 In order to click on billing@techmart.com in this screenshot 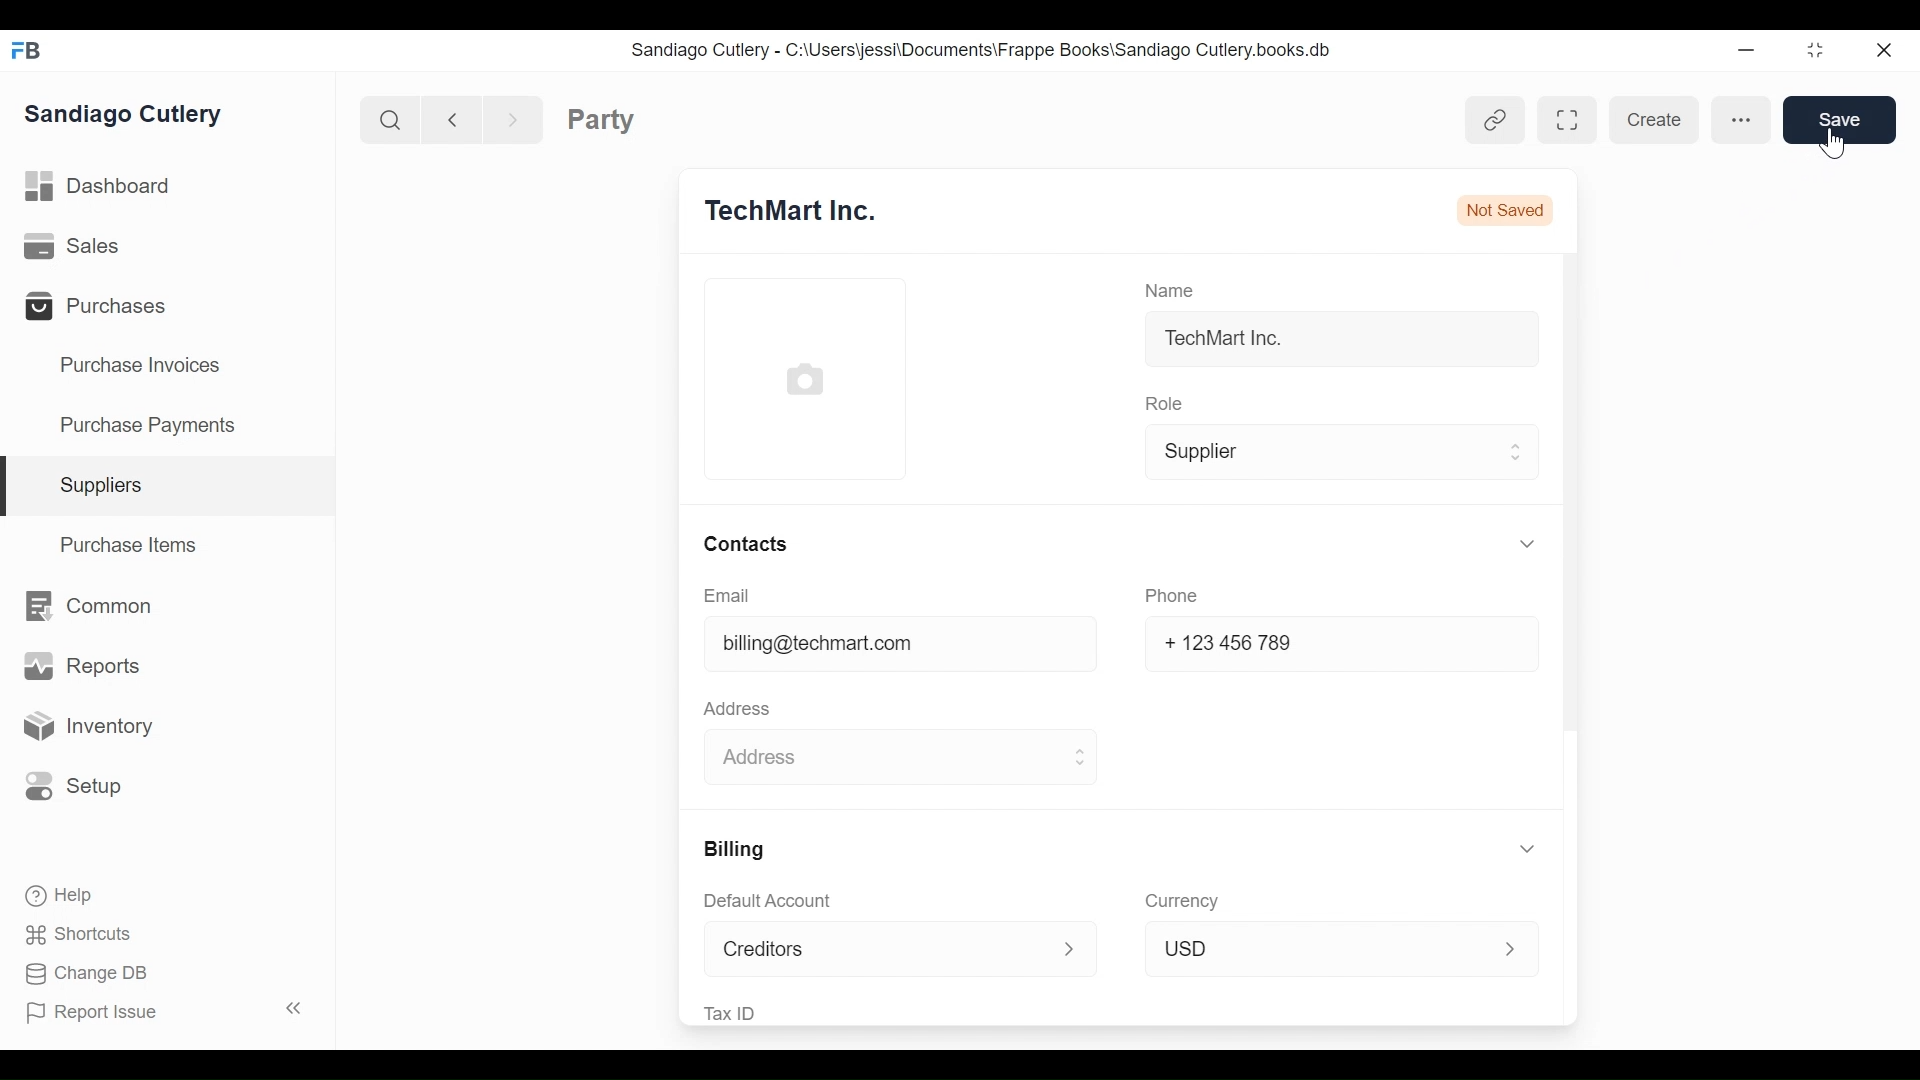, I will do `click(821, 642)`.